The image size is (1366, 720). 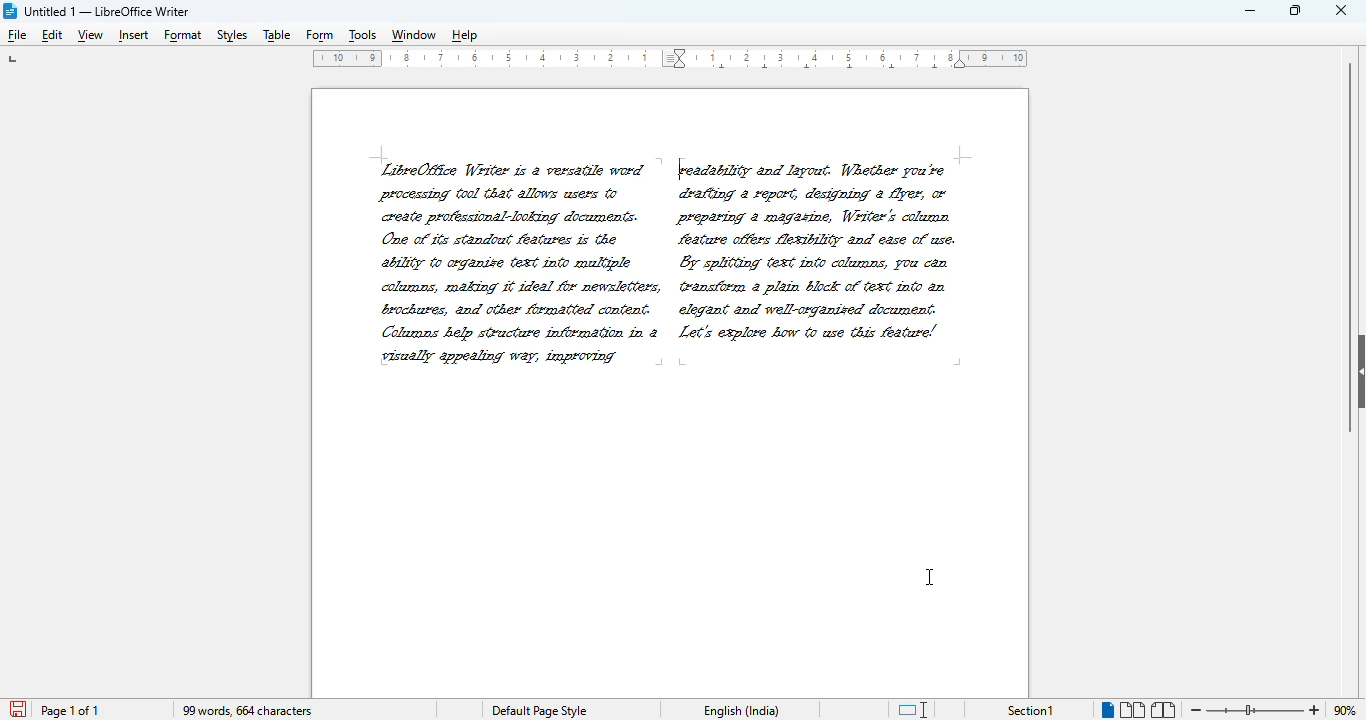 I want to click on vertical scroll bar, so click(x=1342, y=245).